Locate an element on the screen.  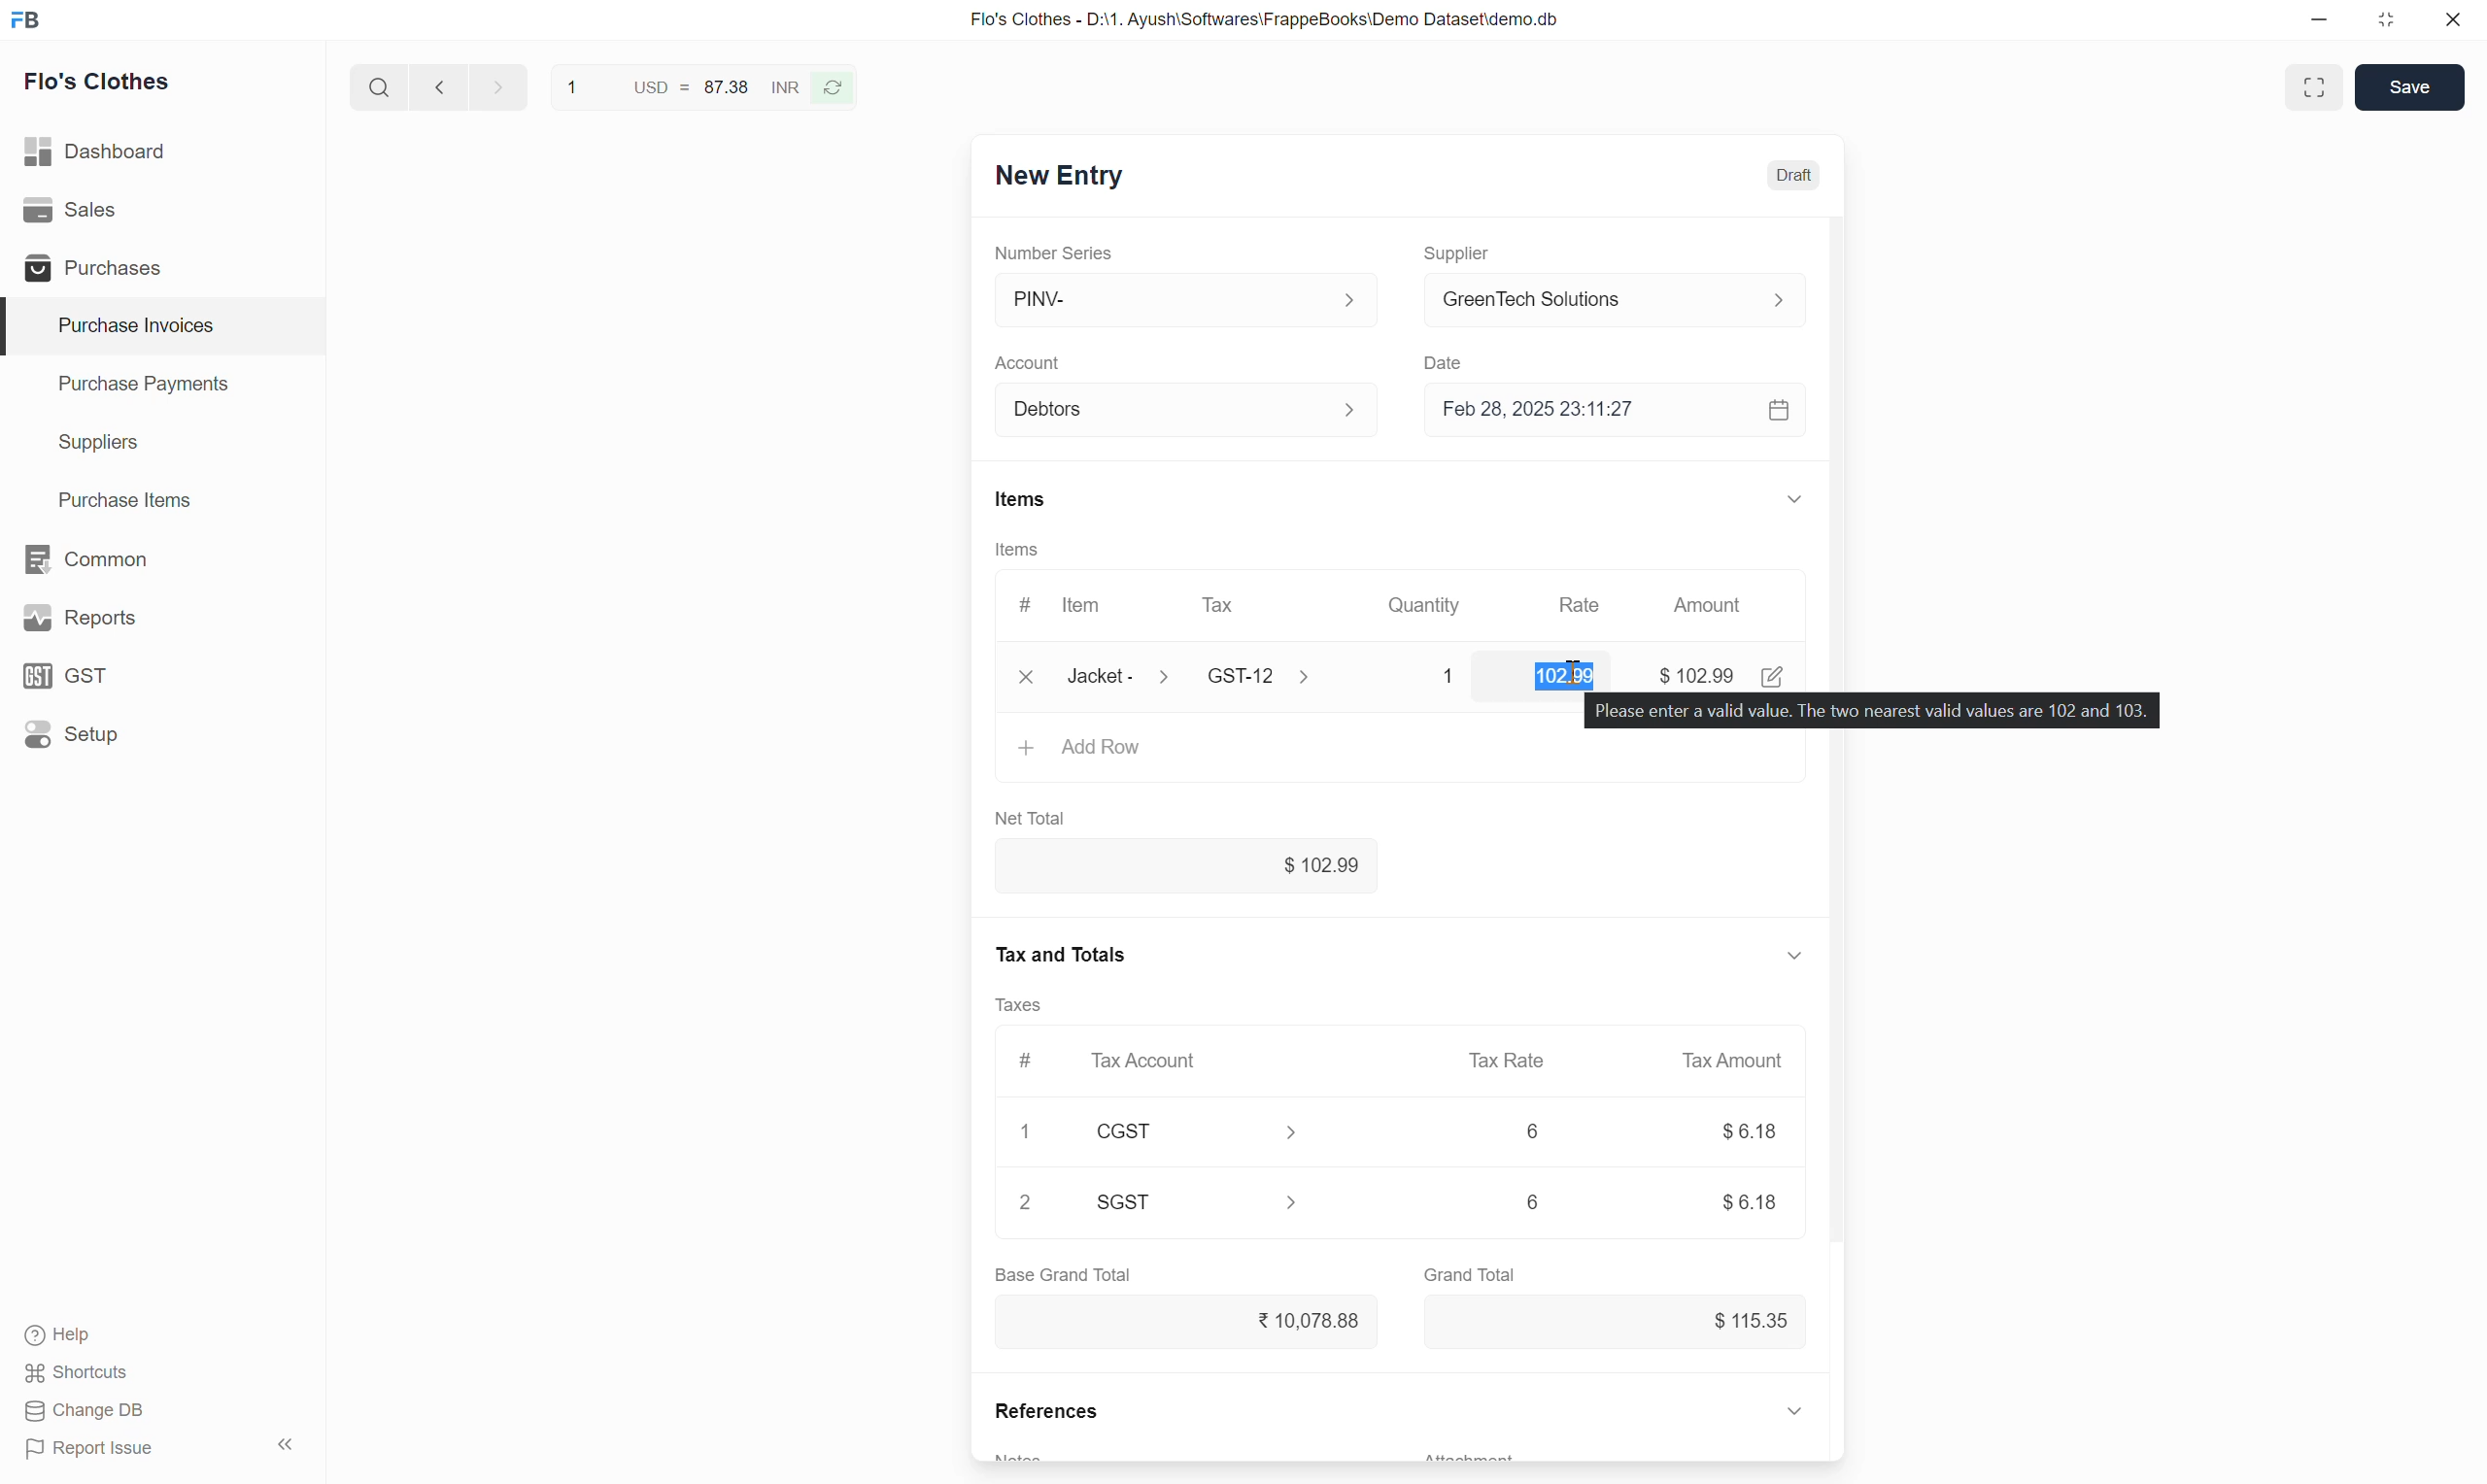
102.99 is located at coordinates (1546, 670).